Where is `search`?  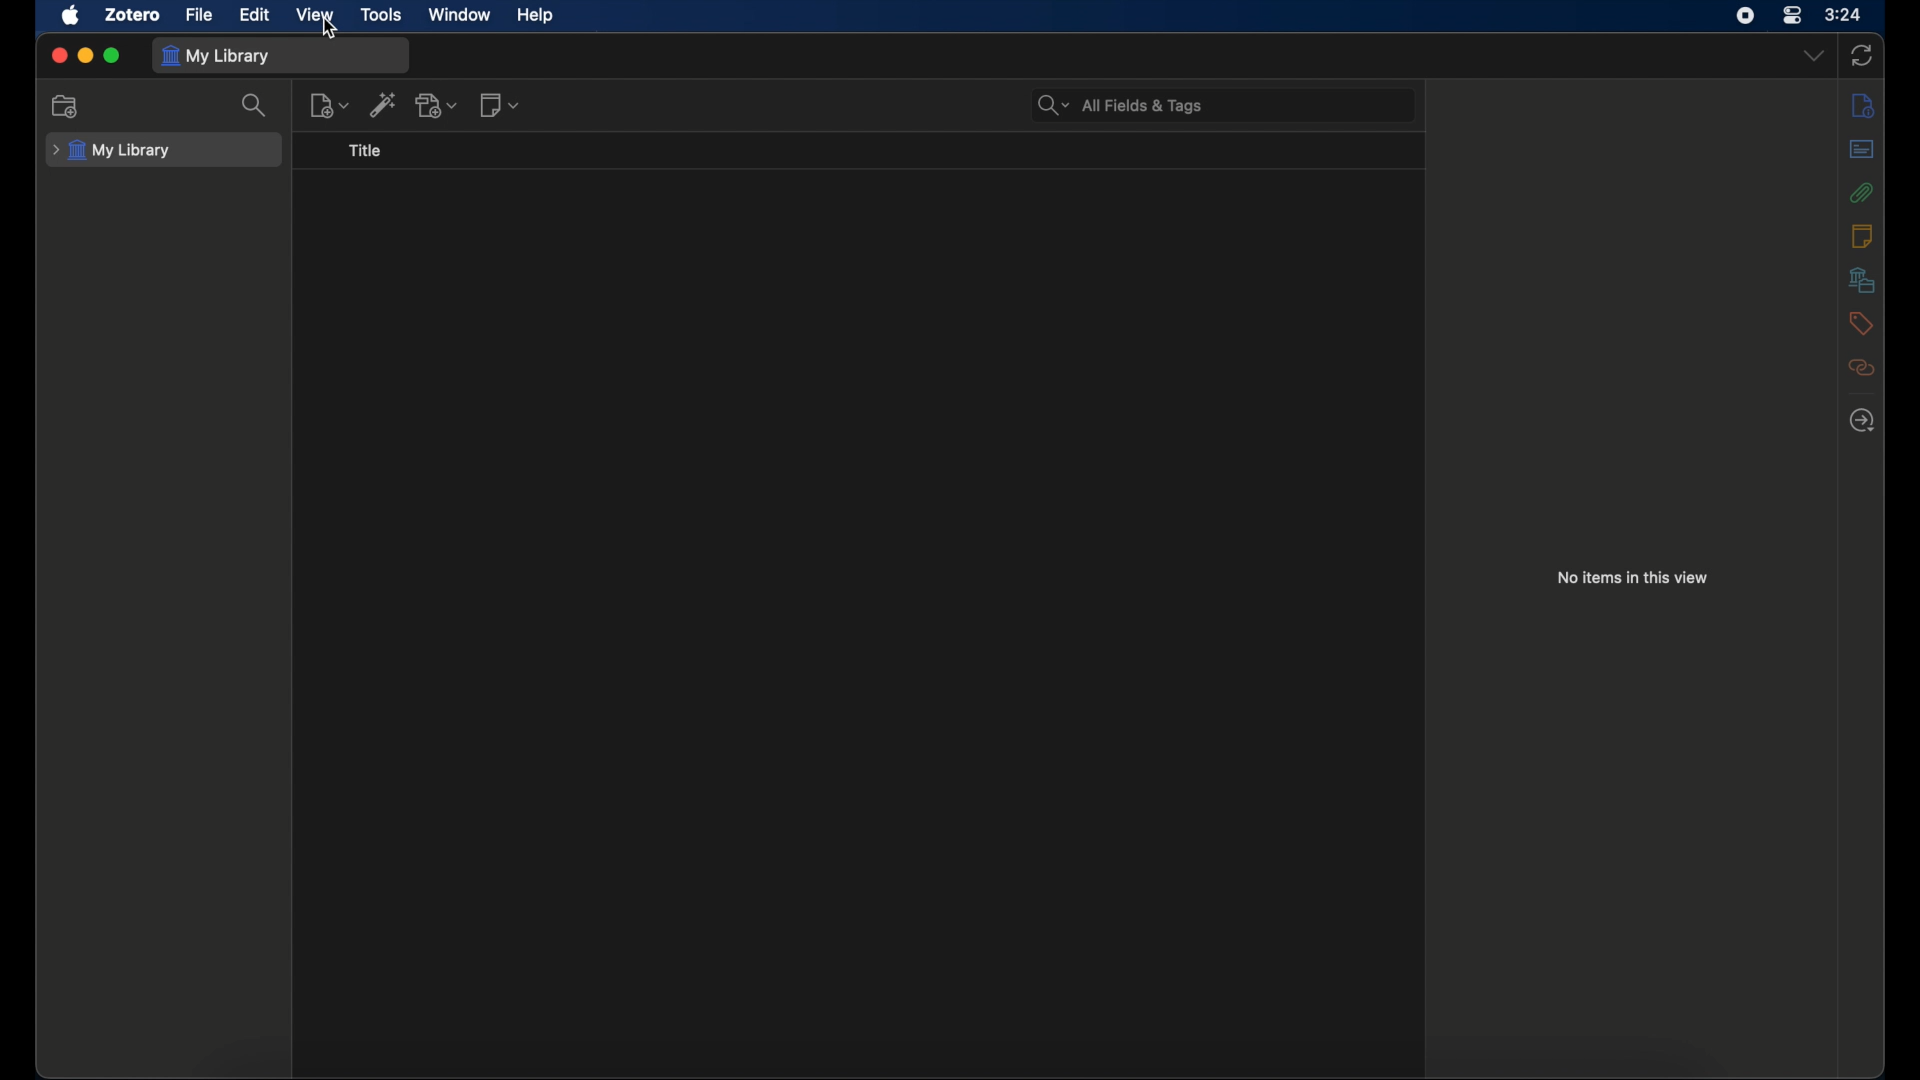
search is located at coordinates (256, 105).